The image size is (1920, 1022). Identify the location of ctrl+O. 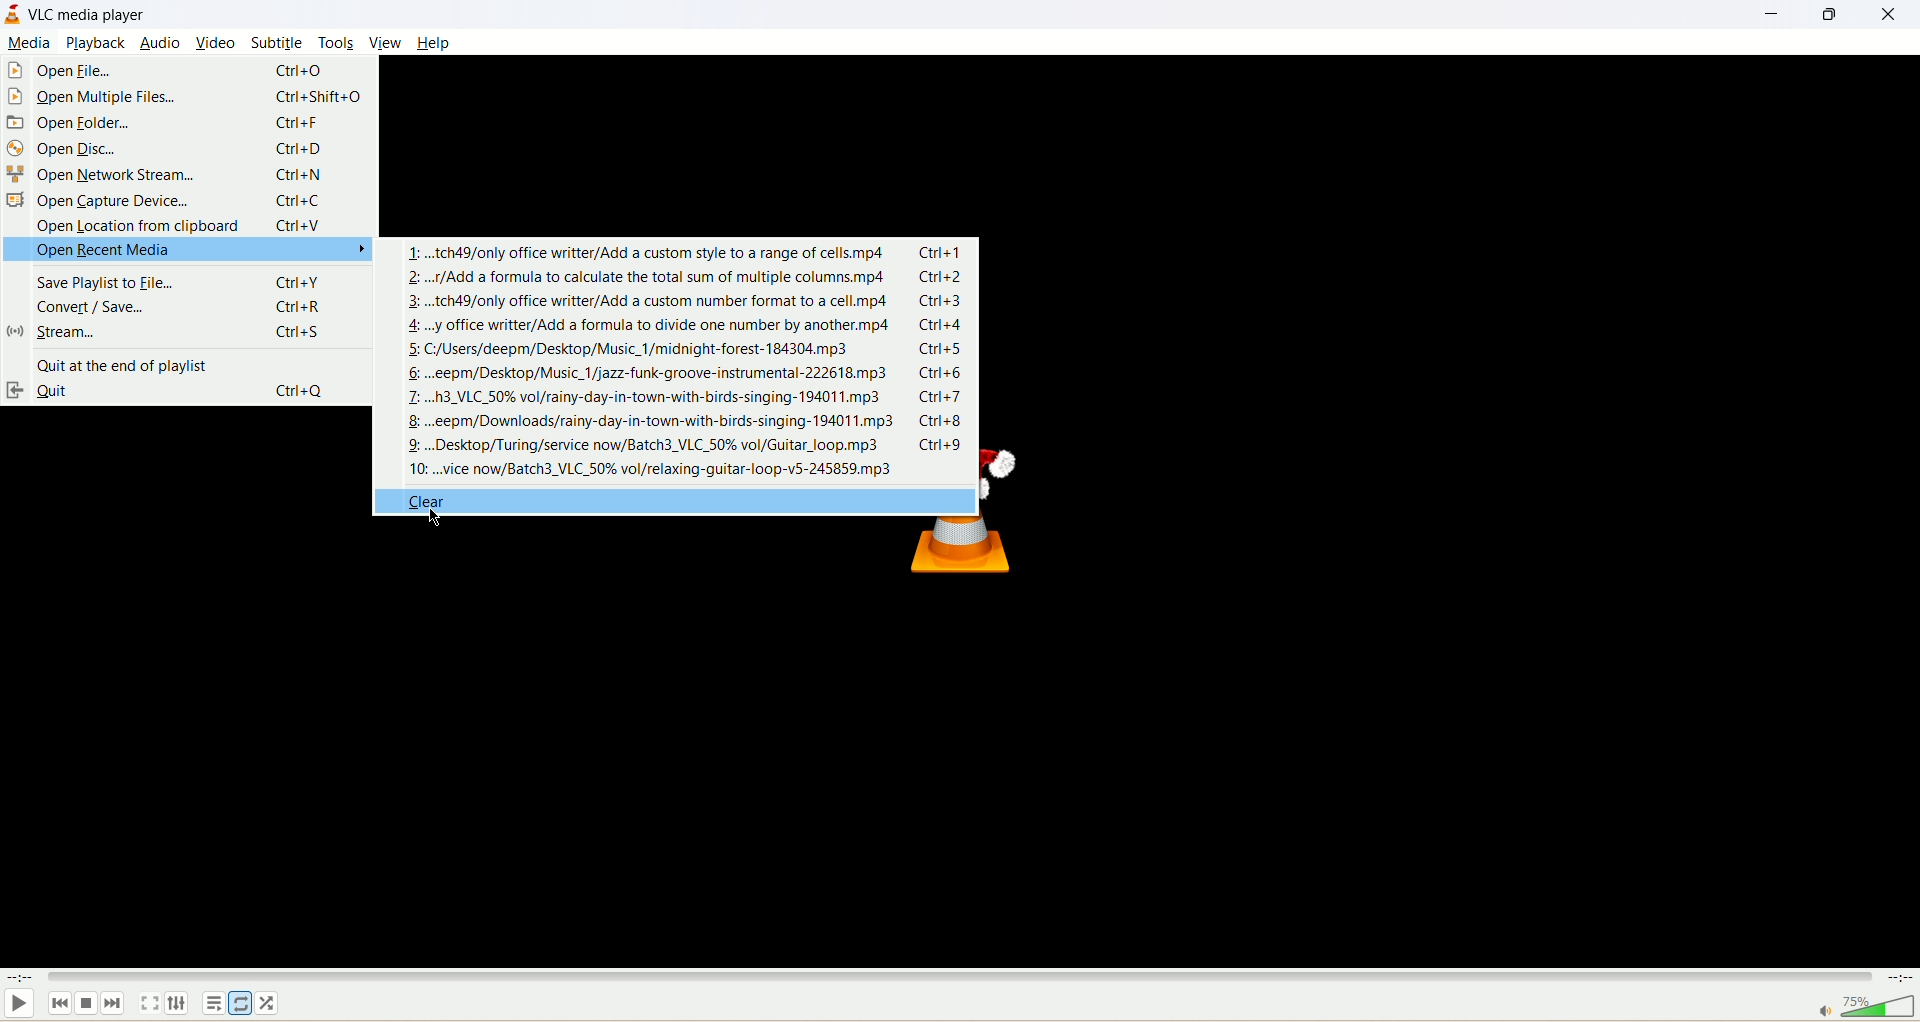
(299, 70).